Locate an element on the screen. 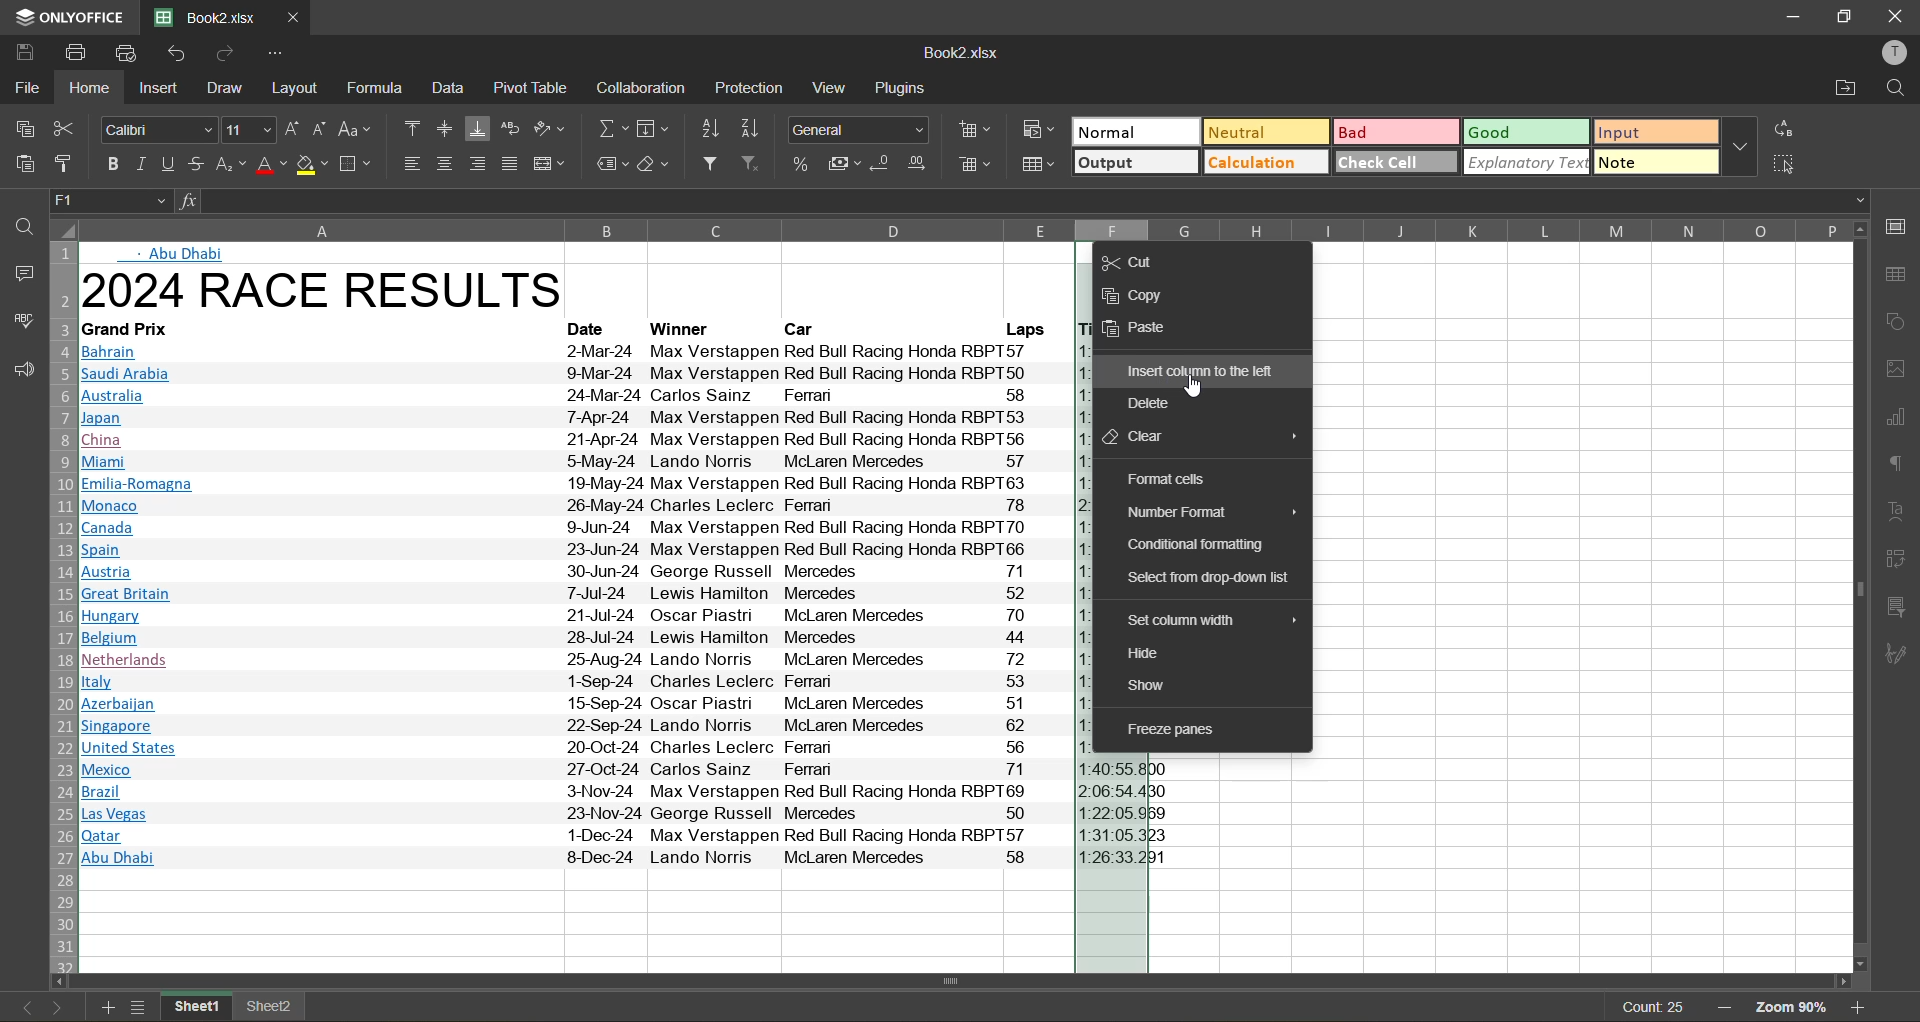 The width and height of the screenshot is (1920, 1022). customize quick access toolbar is located at coordinates (280, 53).